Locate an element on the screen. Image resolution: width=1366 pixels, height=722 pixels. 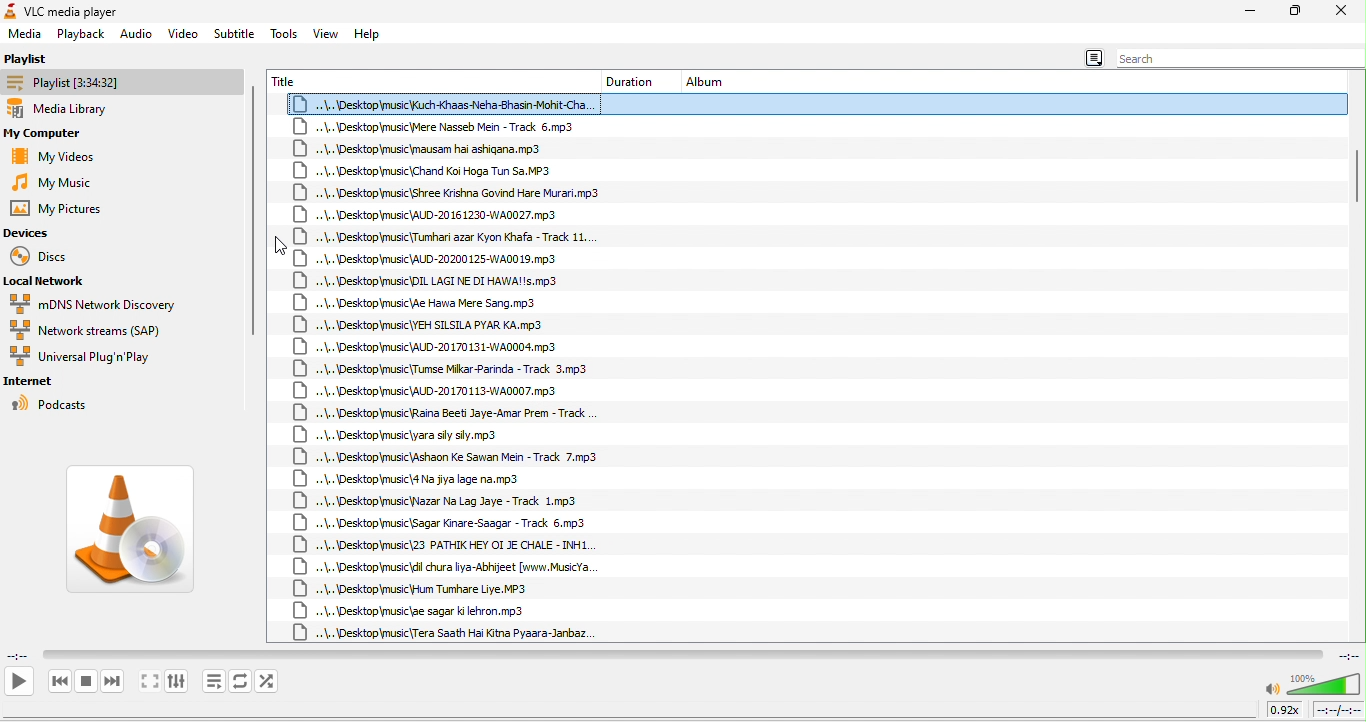
playlist is located at coordinates (44, 56).